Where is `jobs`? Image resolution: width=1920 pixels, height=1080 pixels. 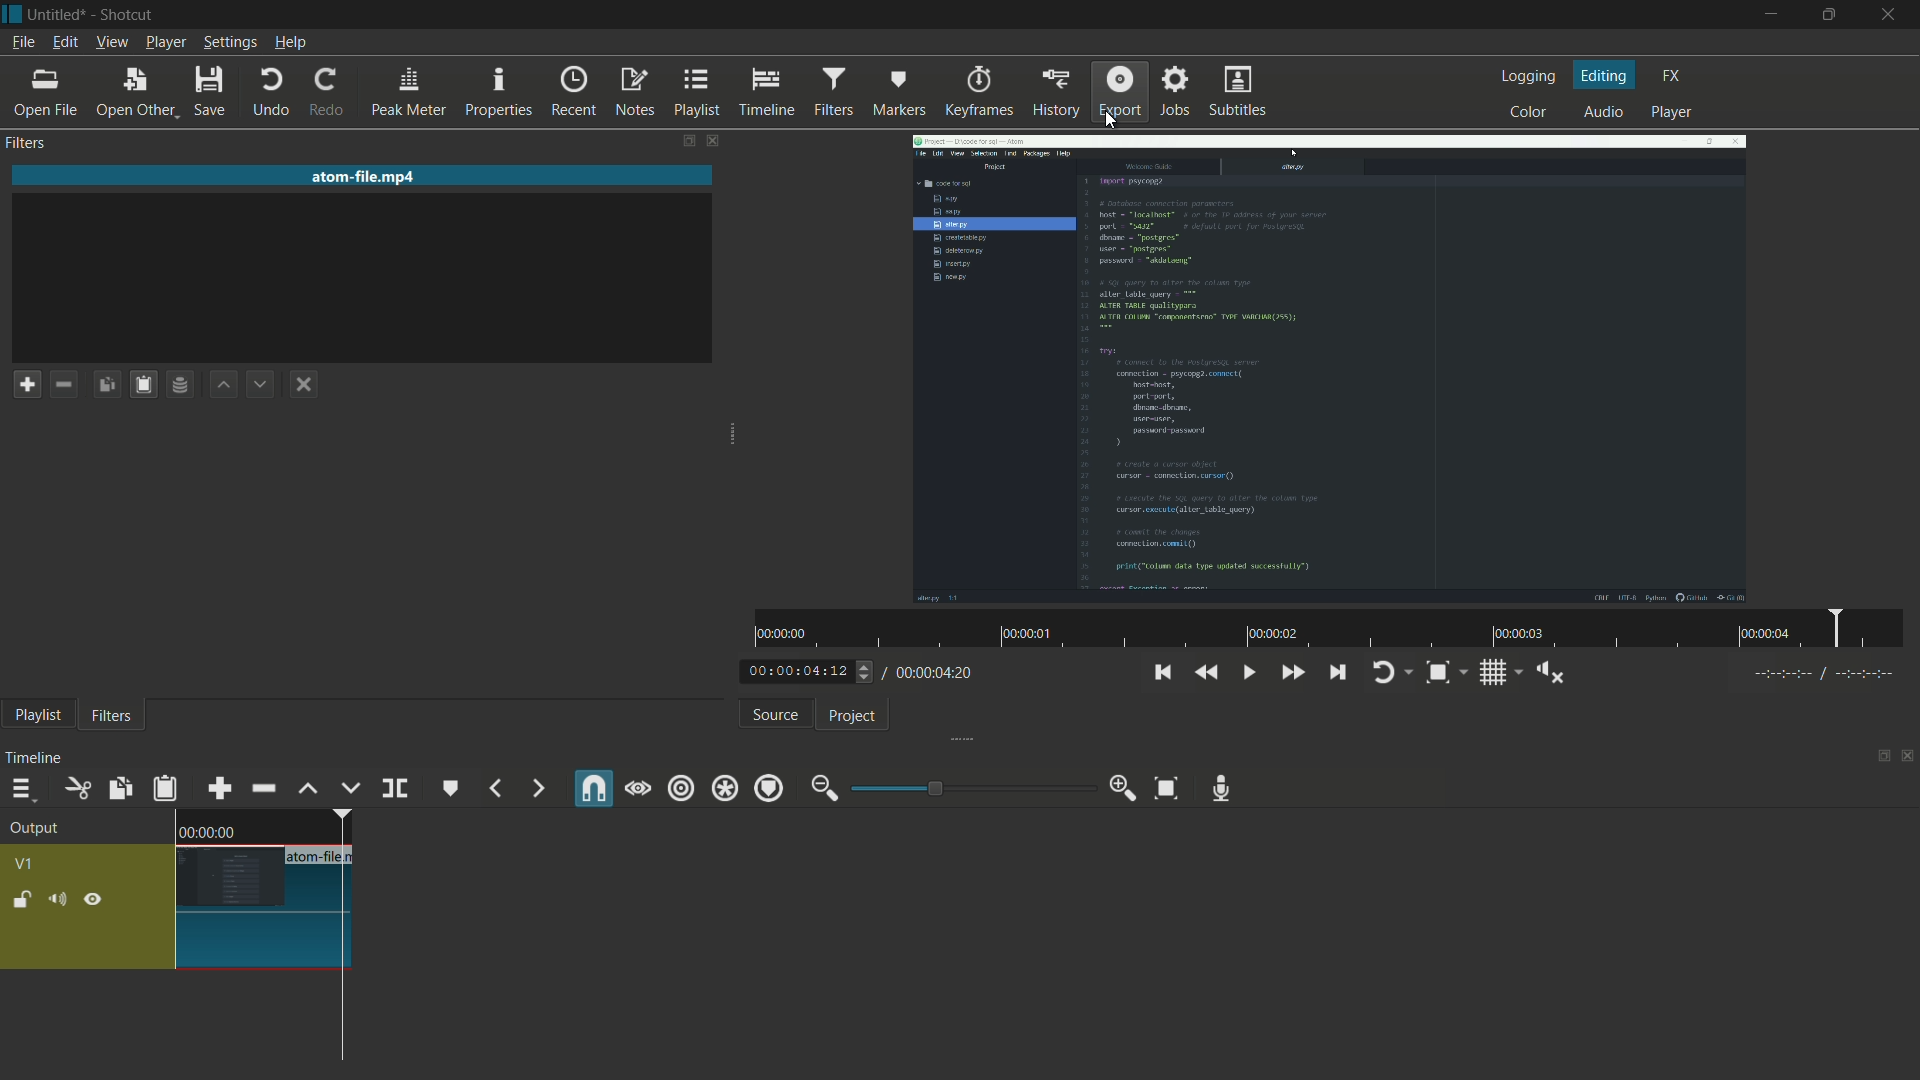
jobs is located at coordinates (1178, 92).